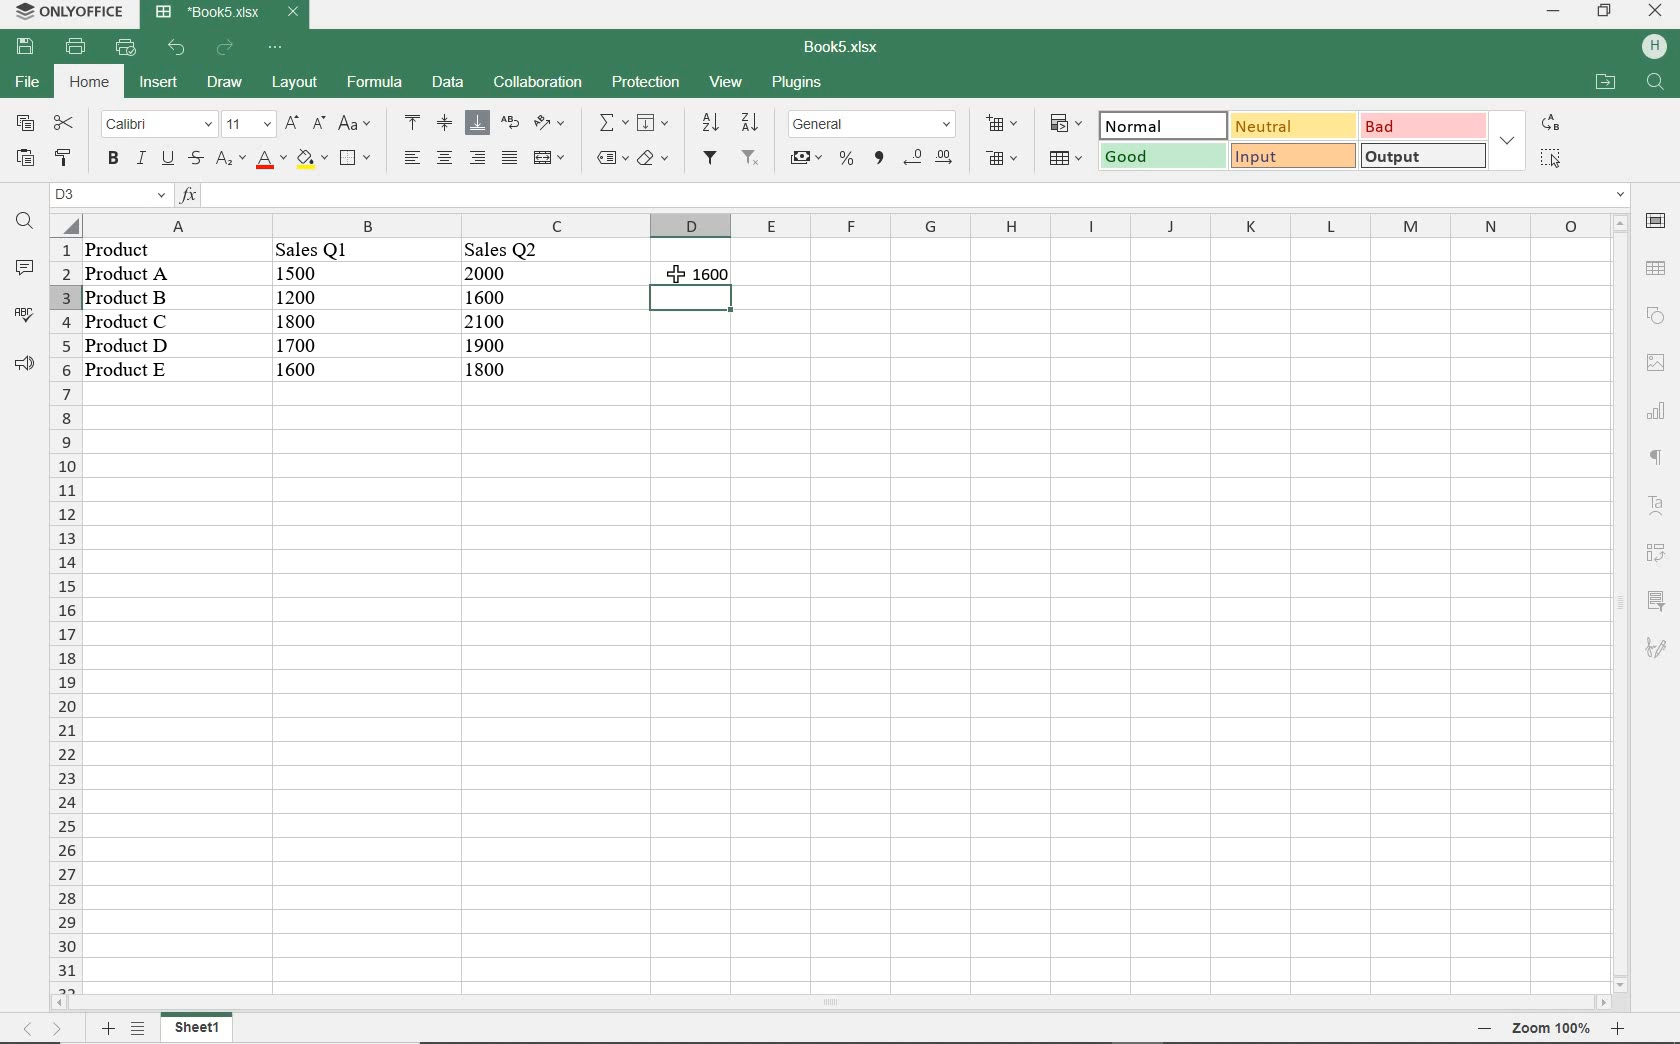 Image resolution: width=1680 pixels, height=1044 pixels. Describe the element at coordinates (1619, 603) in the screenshot. I see `scrollbar` at that location.